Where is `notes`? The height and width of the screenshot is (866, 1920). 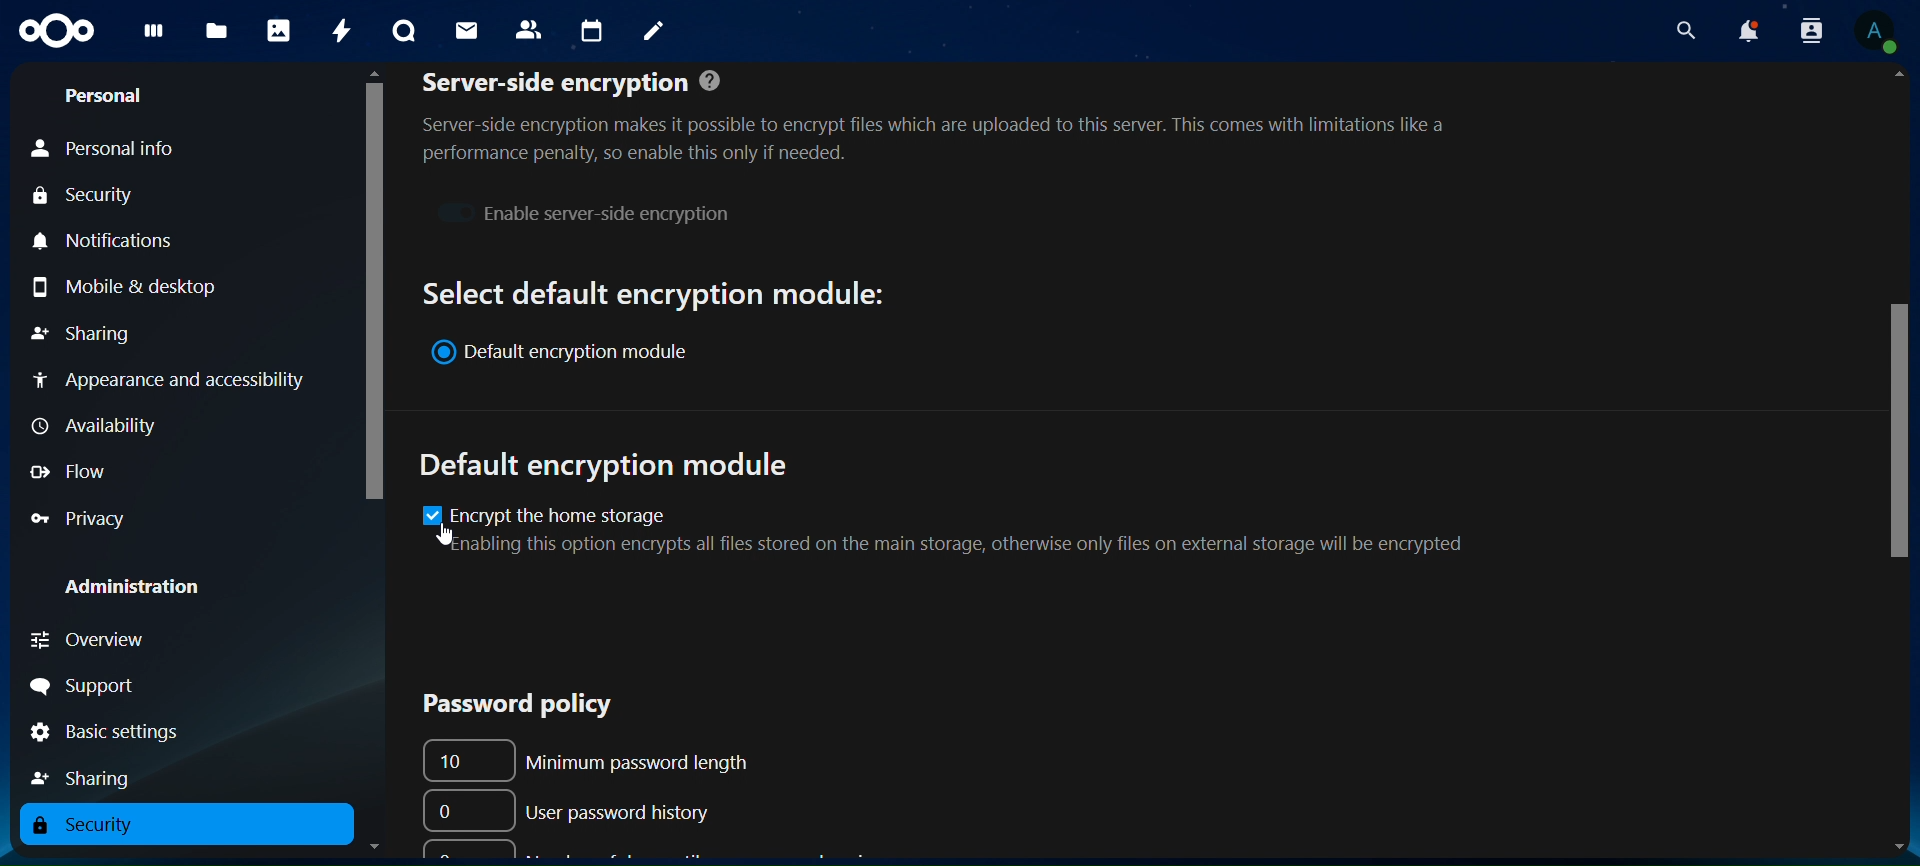 notes is located at coordinates (648, 28).